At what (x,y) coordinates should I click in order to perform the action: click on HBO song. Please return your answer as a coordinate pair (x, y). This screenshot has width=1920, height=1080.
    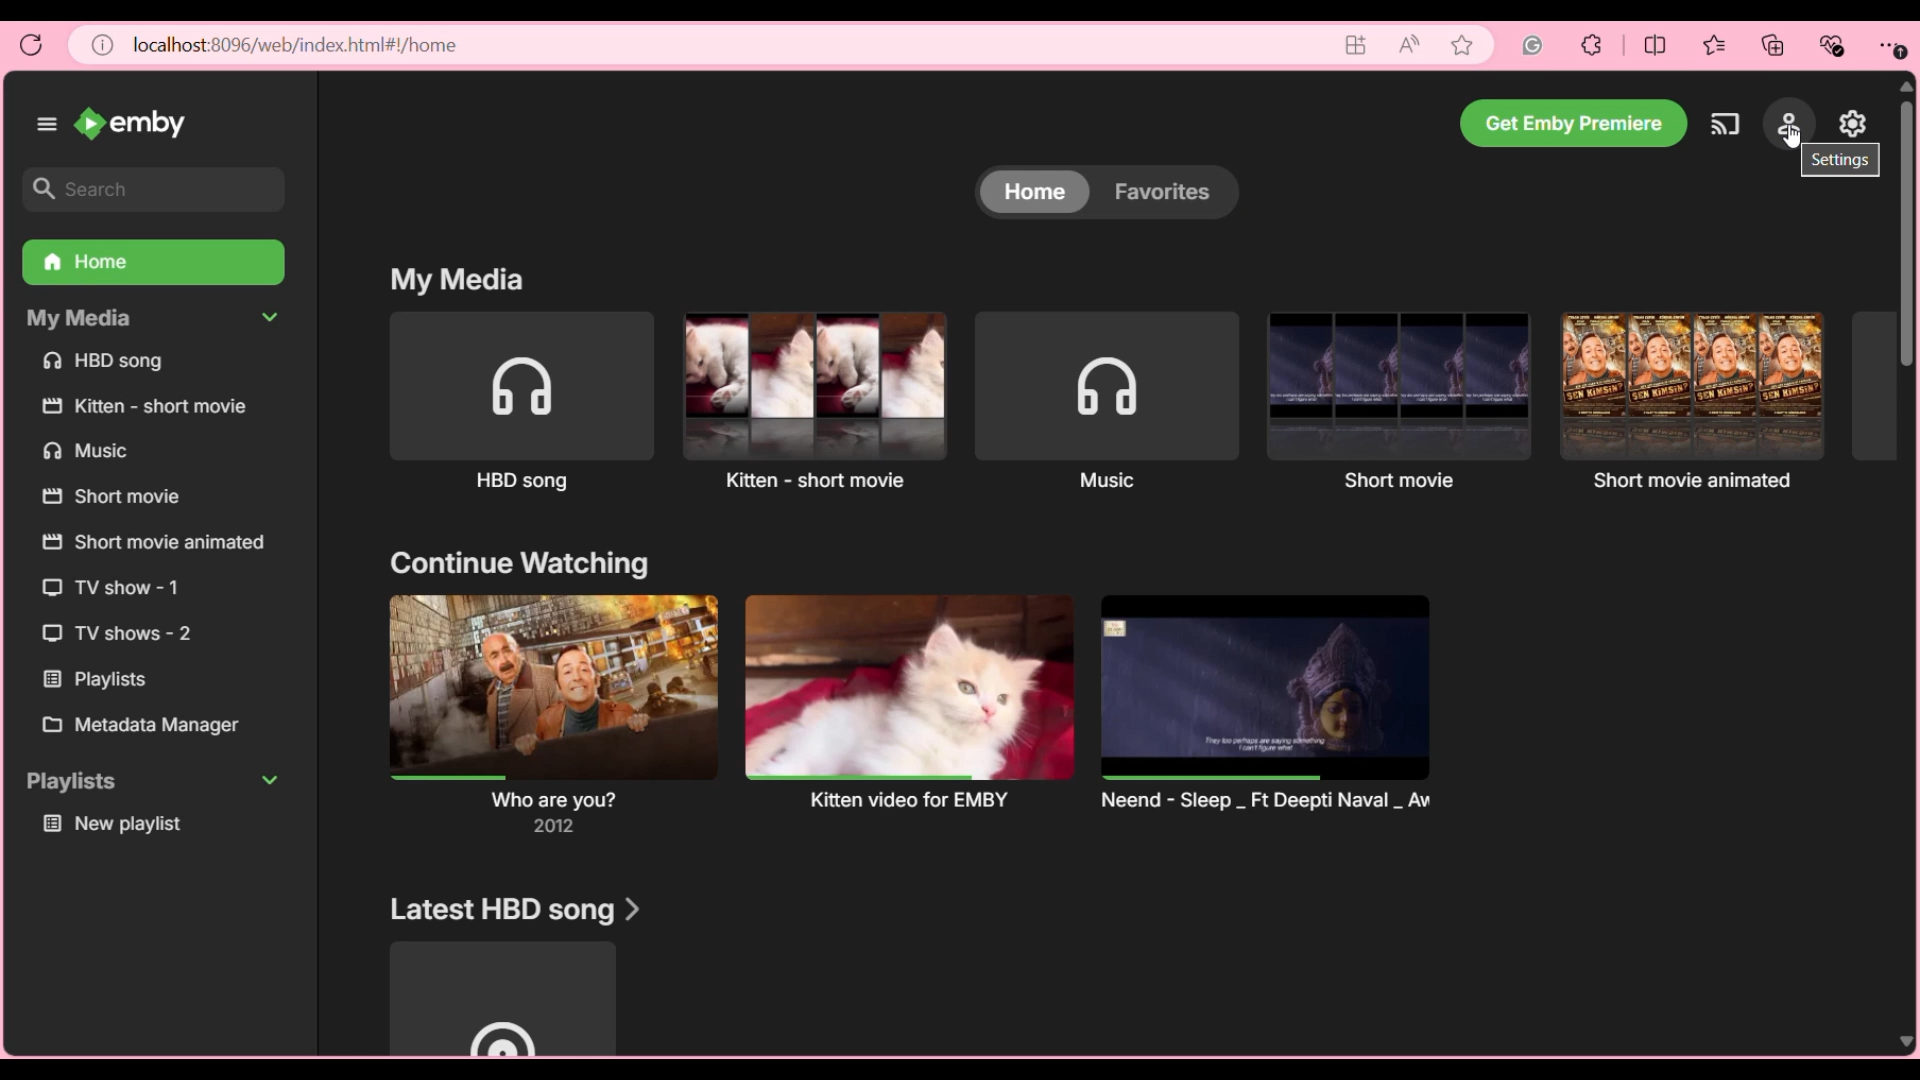
    Looking at the image, I should click on (506, 402).